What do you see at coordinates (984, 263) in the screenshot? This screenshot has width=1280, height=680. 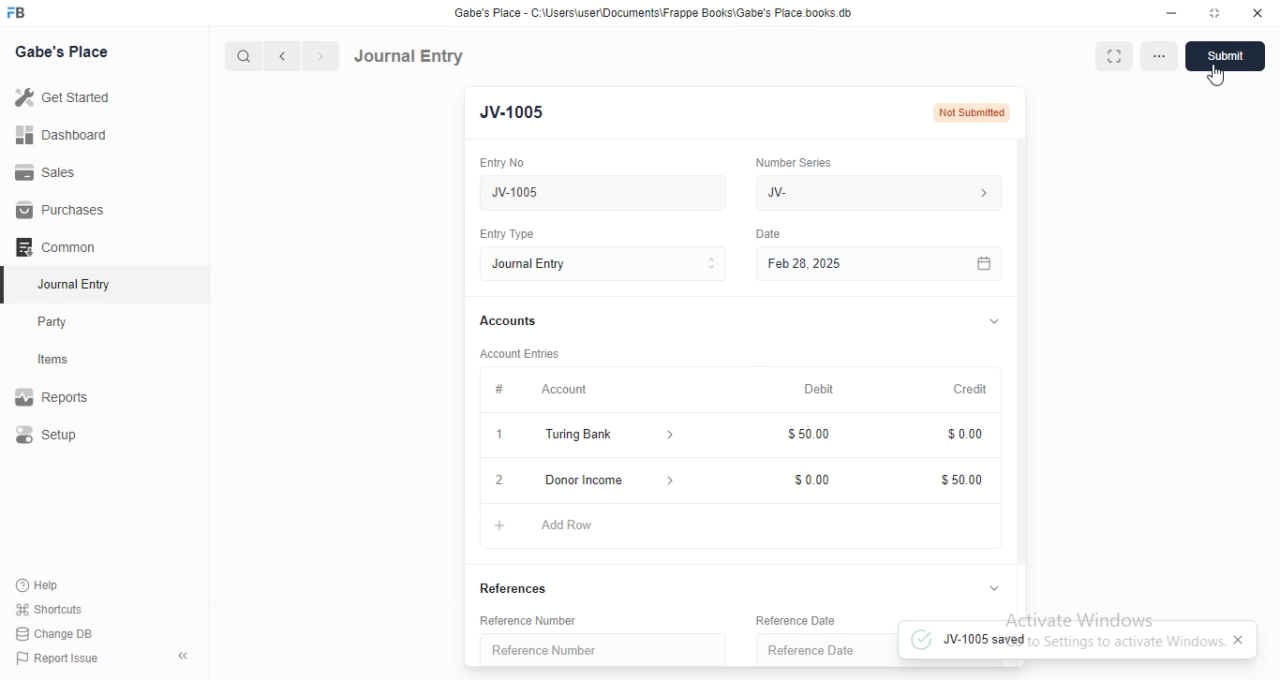 I see `calender` at bounding box center [984, 263].